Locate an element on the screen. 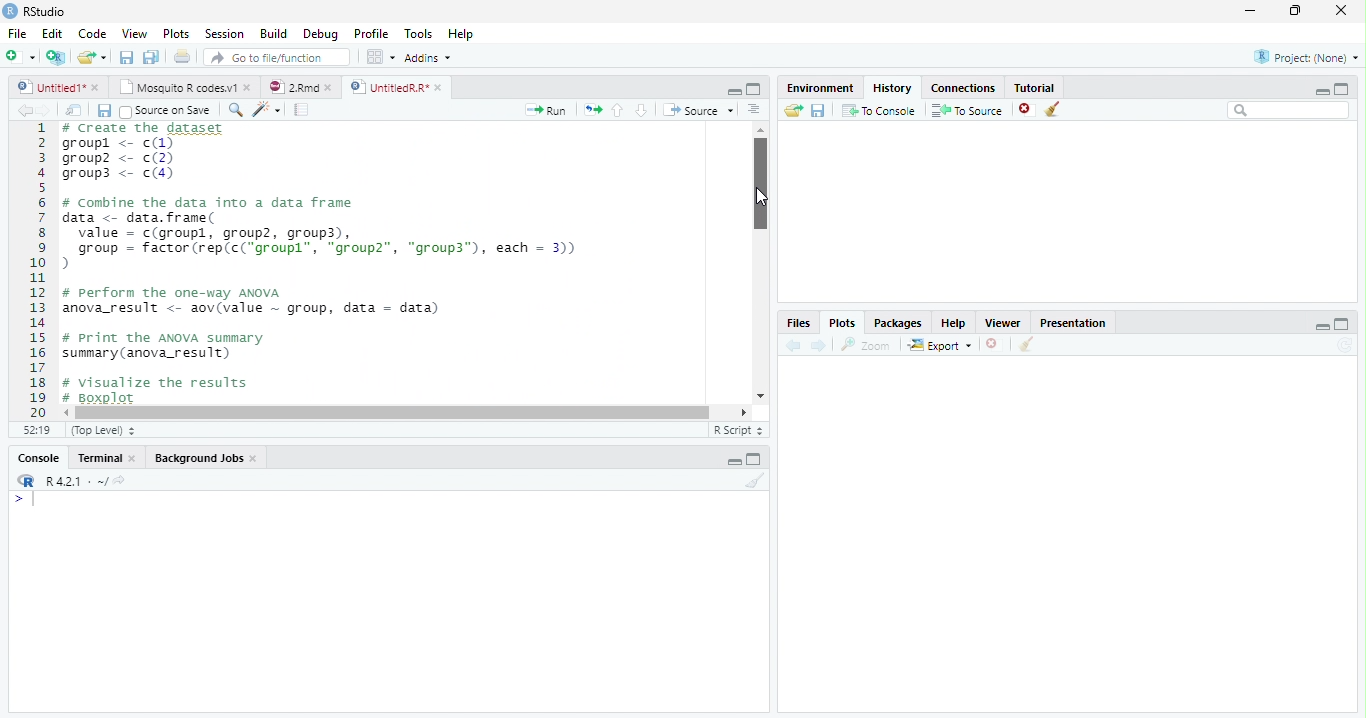  File is located at coordinates (15, 31).